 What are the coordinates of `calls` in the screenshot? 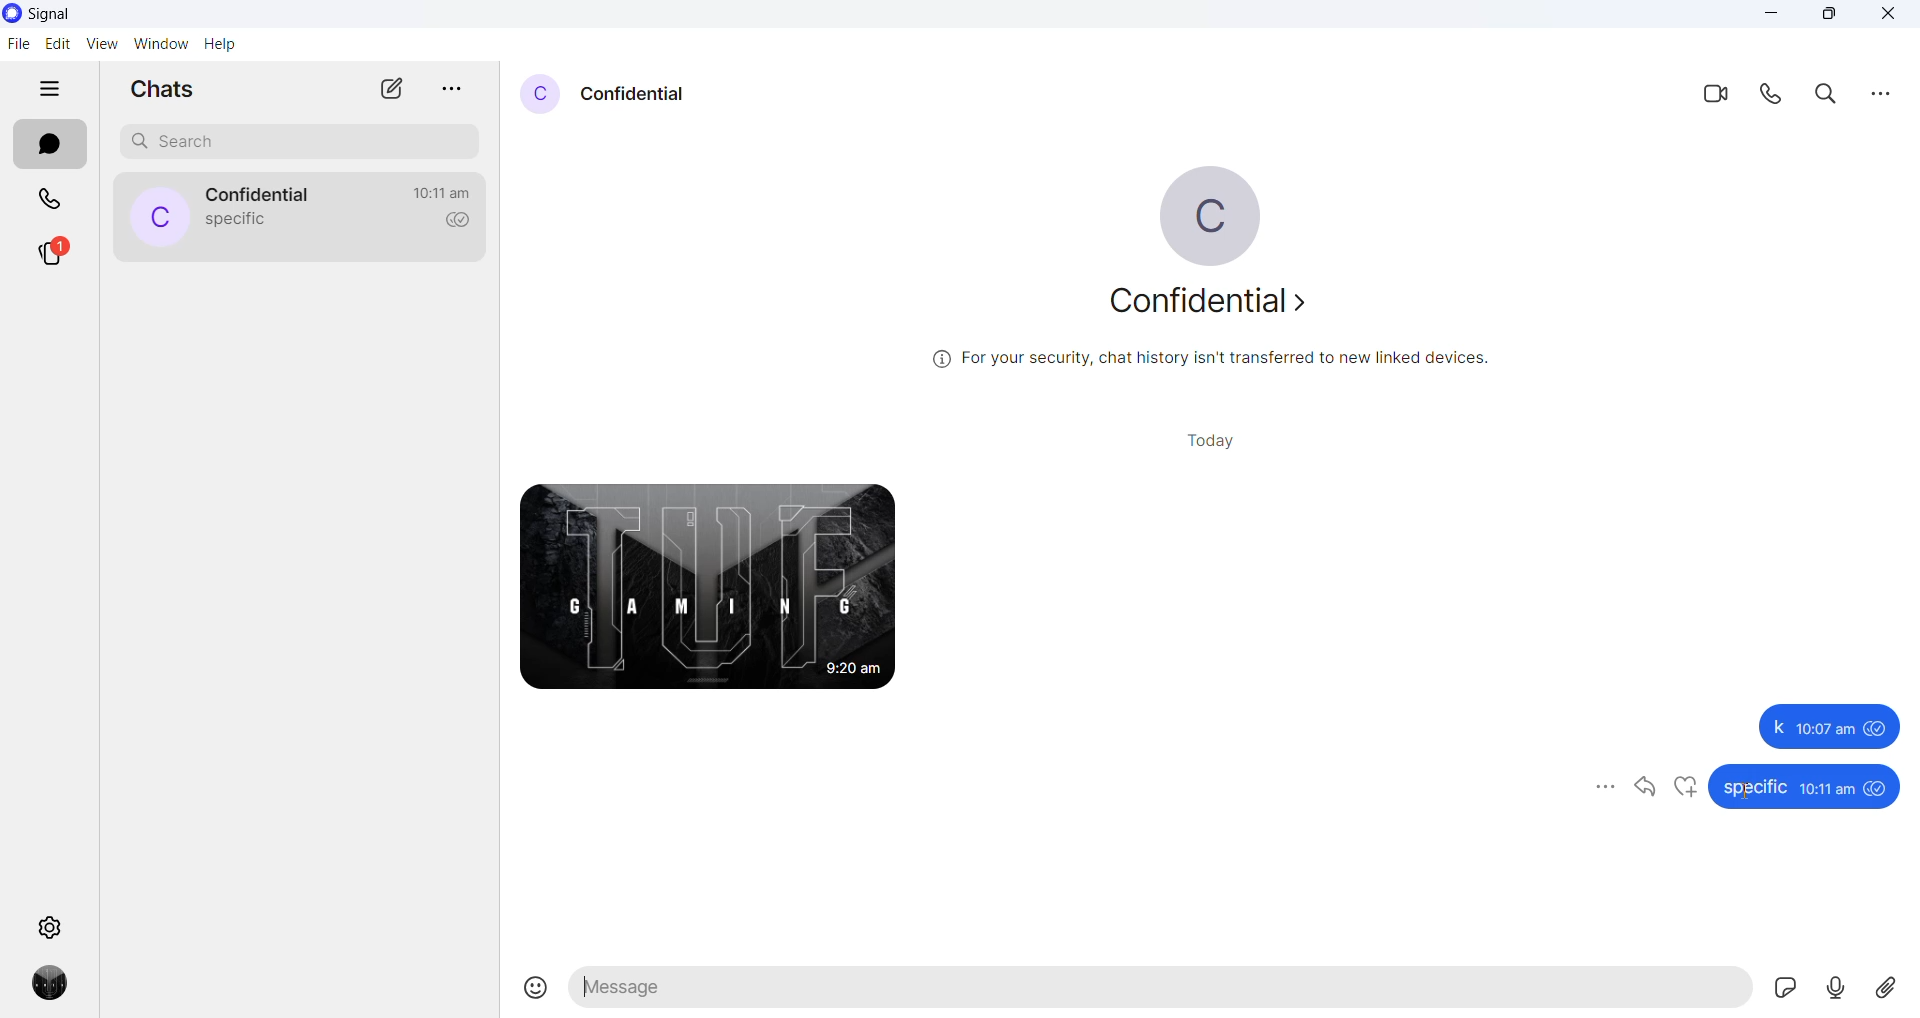 It's located at (47, 199).